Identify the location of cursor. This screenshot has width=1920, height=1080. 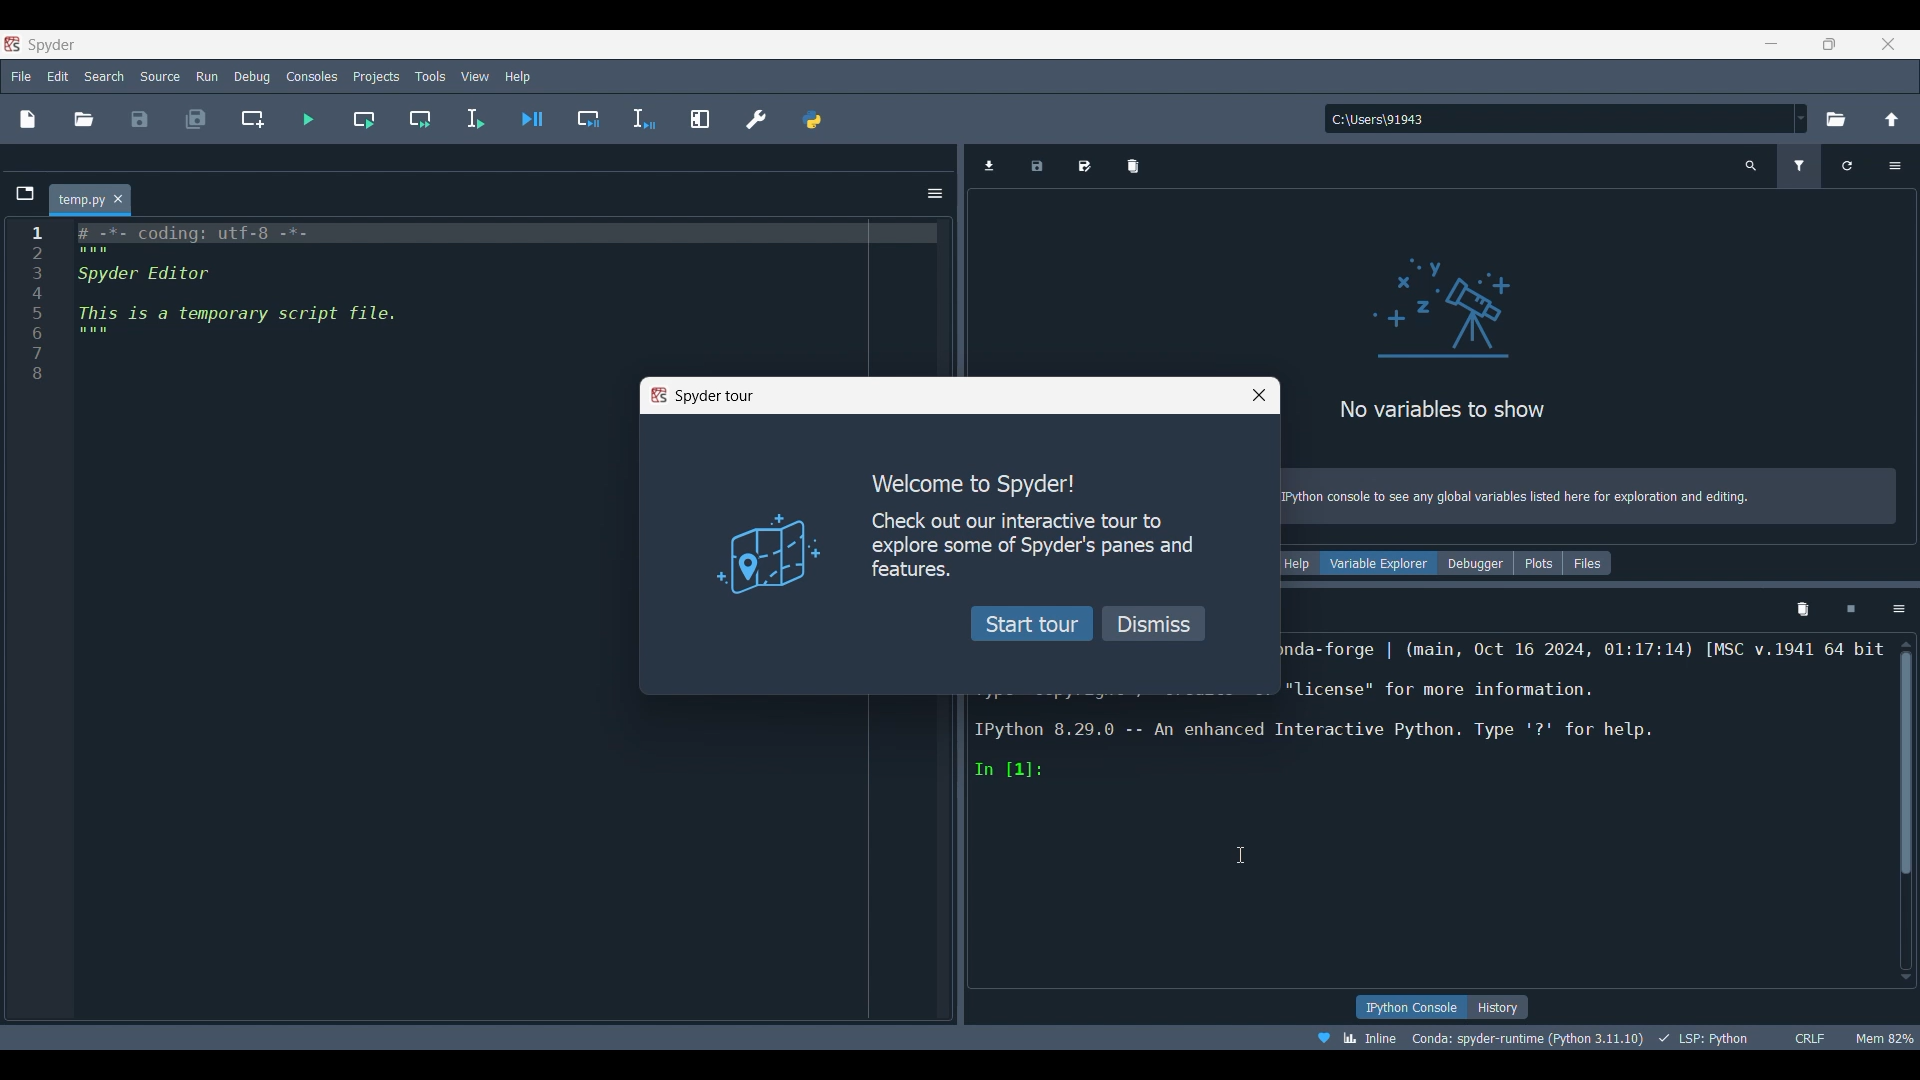
(1241, 855).